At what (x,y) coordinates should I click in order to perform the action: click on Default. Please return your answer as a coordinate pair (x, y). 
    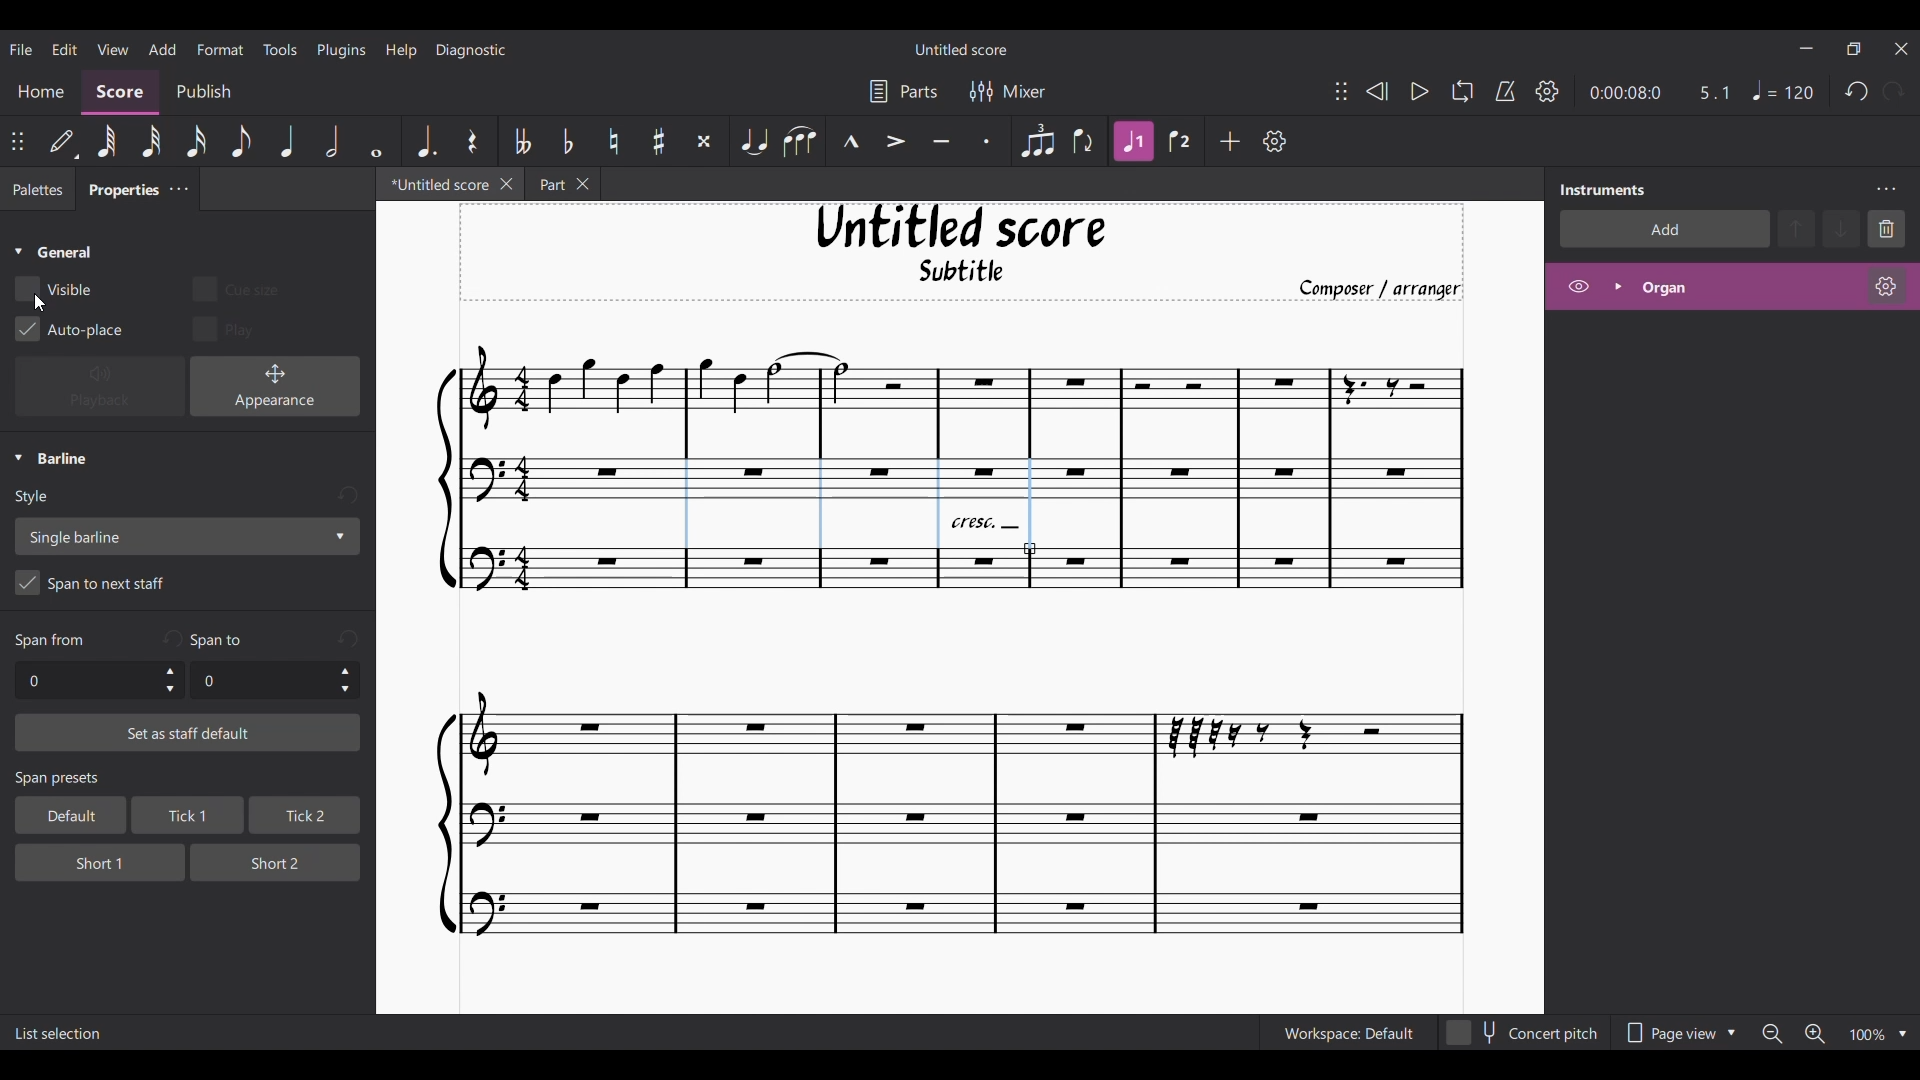
    Looking at the image, I should click on (63, 142).